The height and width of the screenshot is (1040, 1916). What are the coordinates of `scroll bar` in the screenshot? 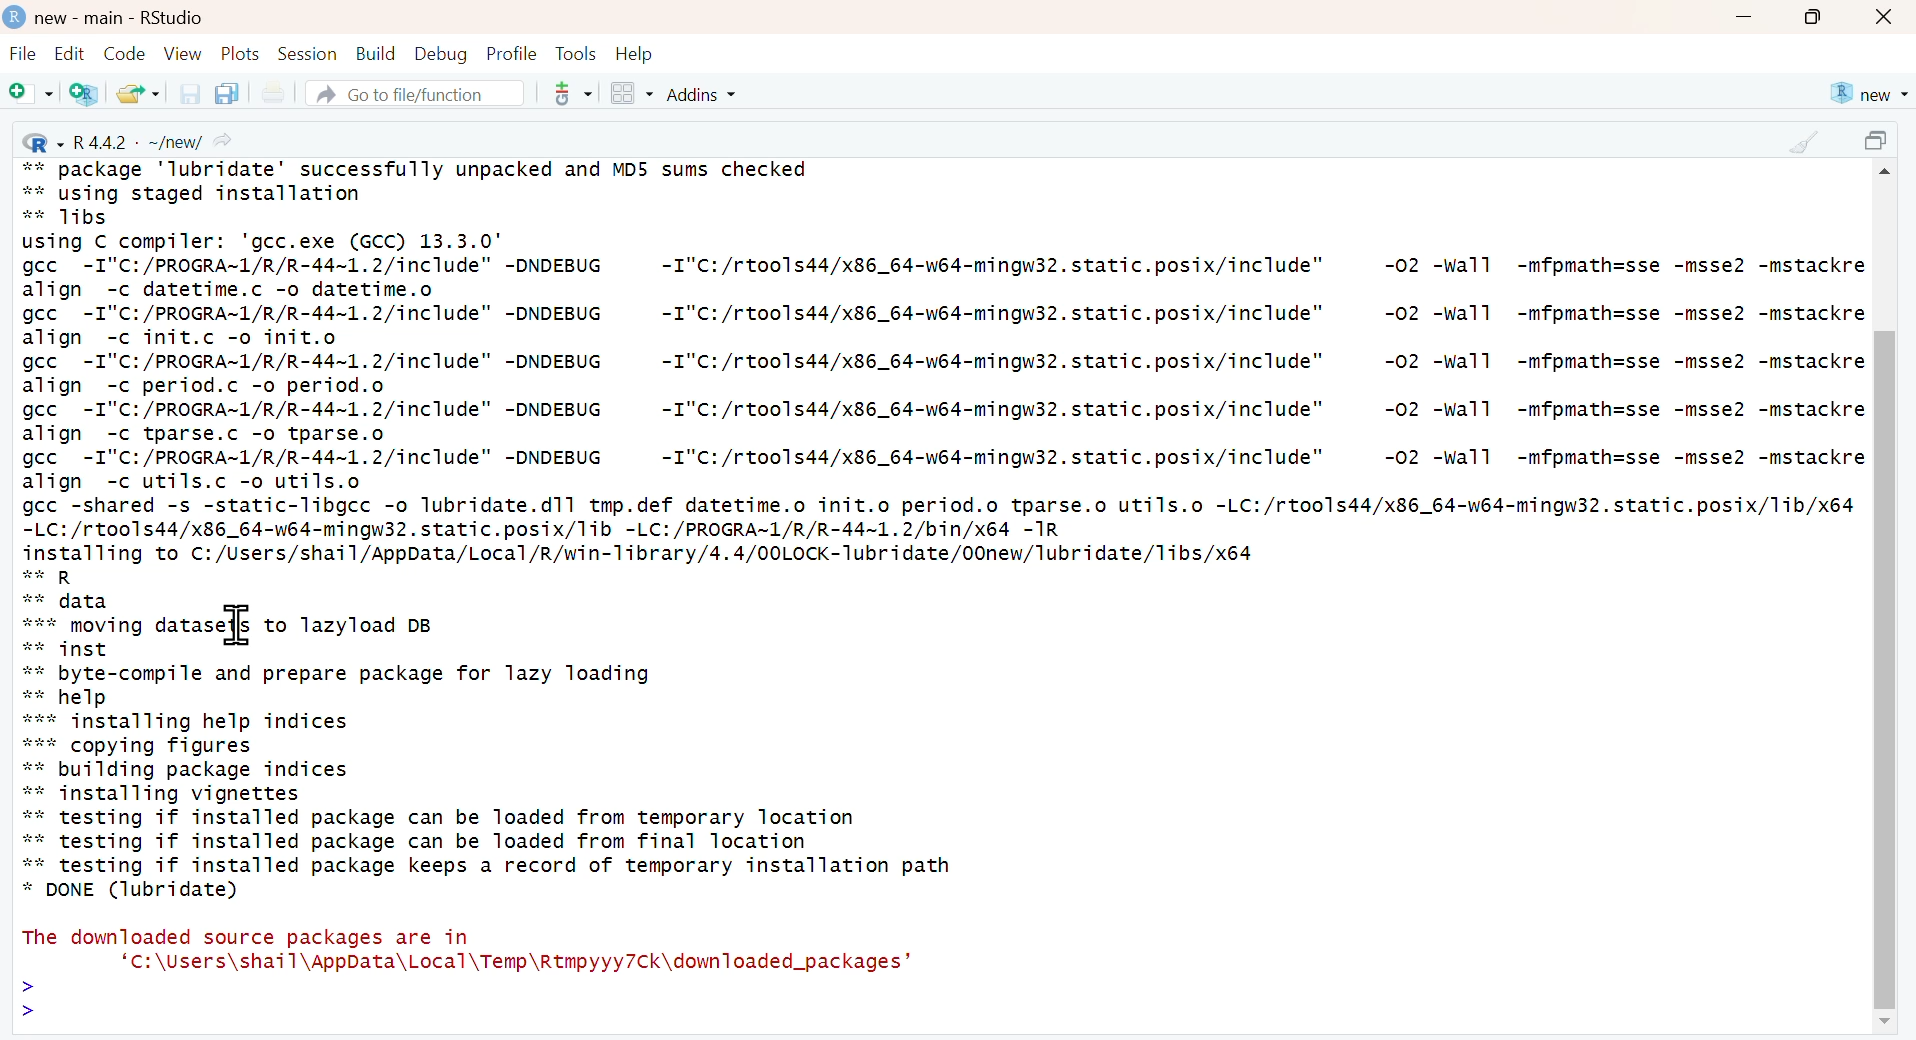 It's located at (1883, 668).